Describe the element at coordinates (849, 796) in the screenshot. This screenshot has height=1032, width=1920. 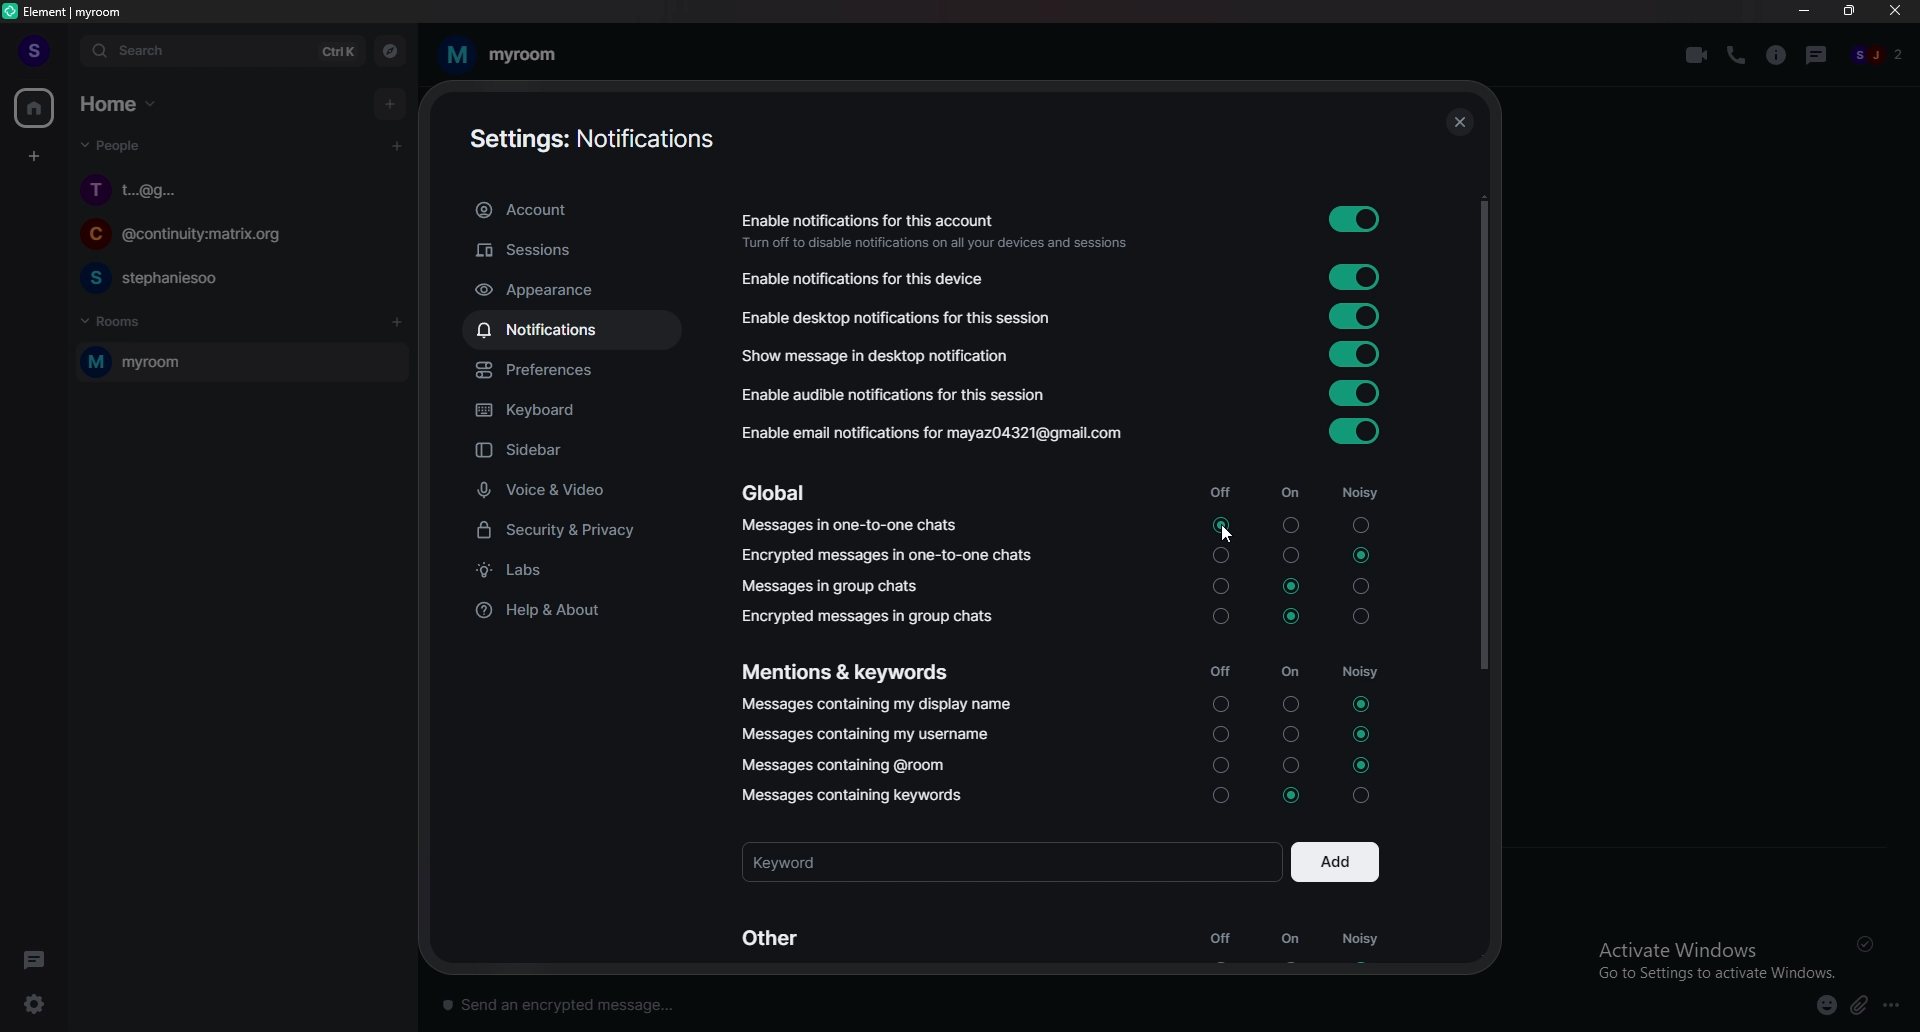
I see `messages containing keywords` at that location.